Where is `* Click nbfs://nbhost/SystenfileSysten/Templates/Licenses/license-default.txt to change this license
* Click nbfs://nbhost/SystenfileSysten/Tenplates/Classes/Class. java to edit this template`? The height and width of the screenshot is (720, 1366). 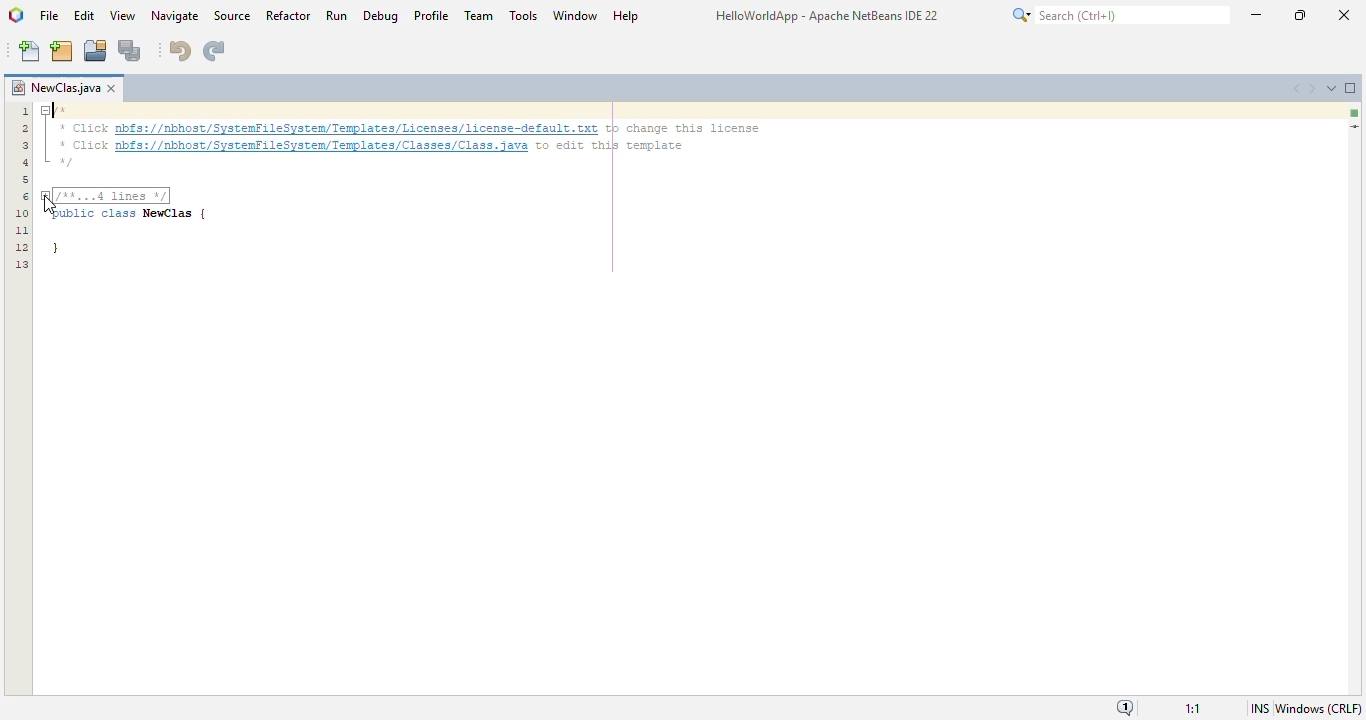
* Click nbfs://nbhost/SystenfileSysten/Templates/Licenses/license-default.txt to change this license
* Click nbfs://nbhost/SystenfileSysten/Tenplates/Classes/Class. java to edit this template is located at coordinates (425, 137).